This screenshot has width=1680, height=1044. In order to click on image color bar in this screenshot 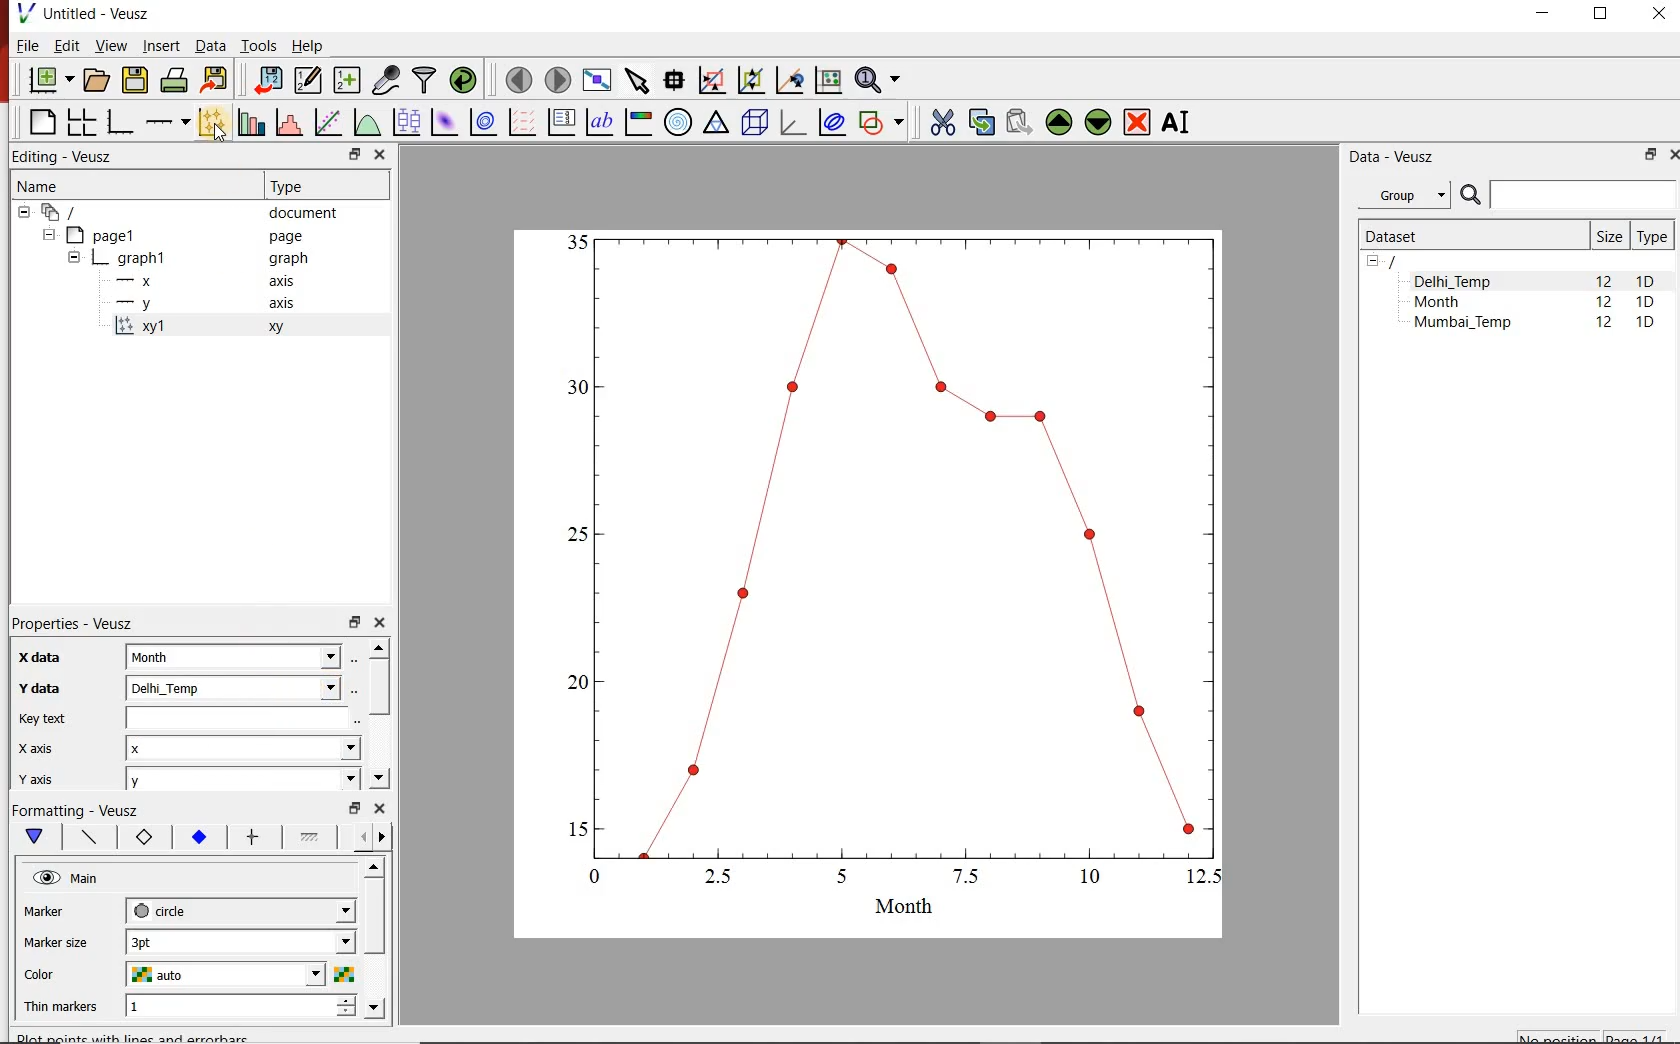, I will do `click(638, 122)`.